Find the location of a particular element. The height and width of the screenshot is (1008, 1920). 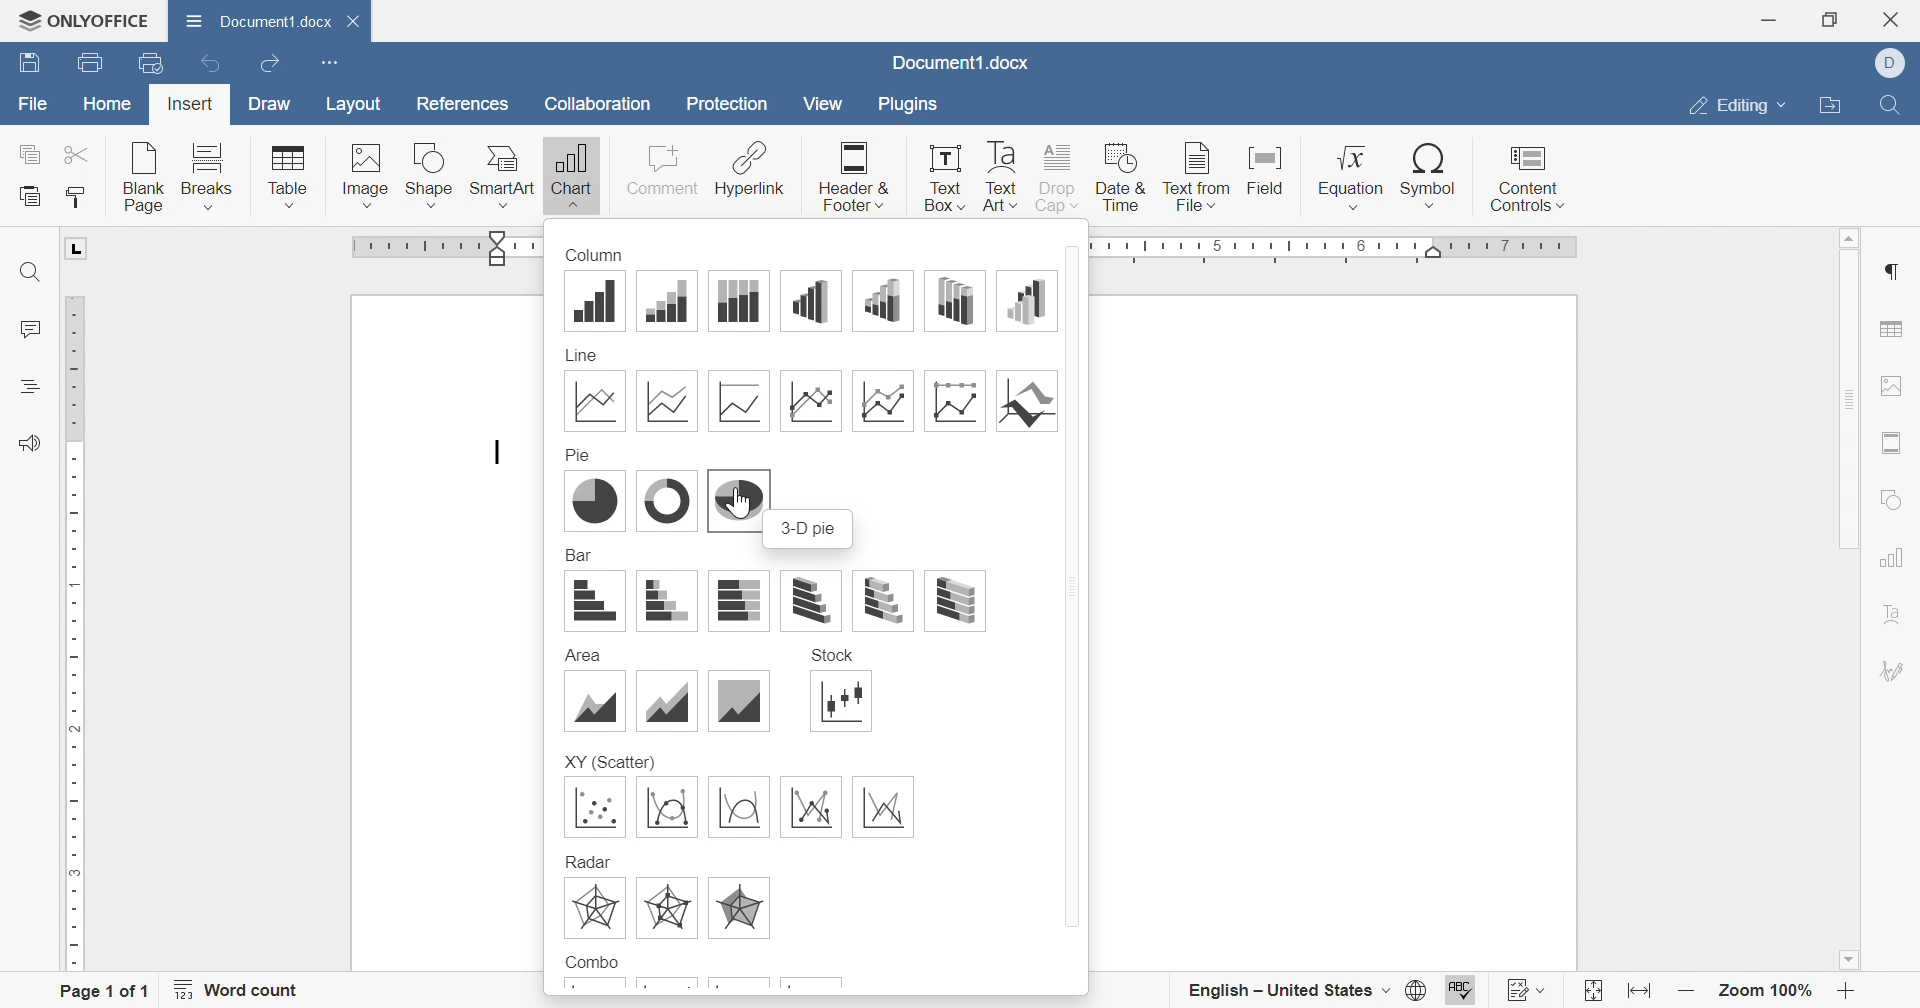

Layout is located at coordinates (353, 103).